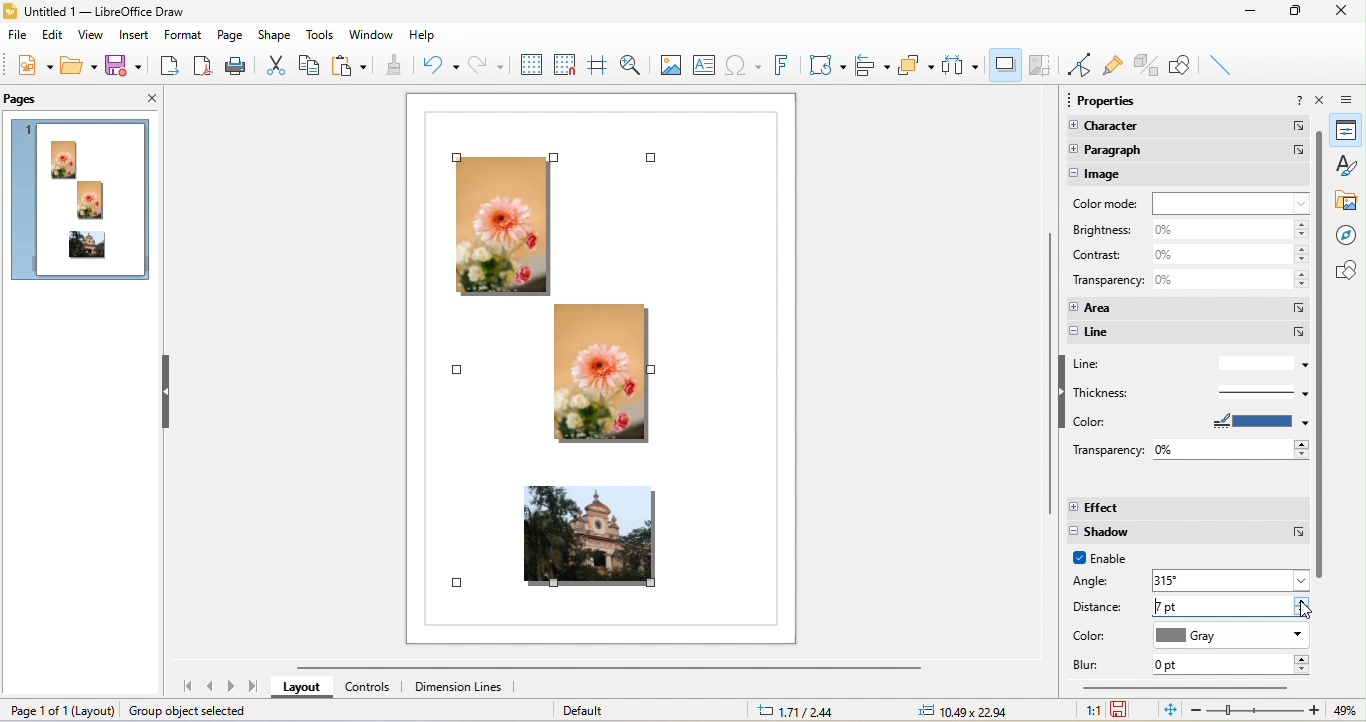 This screenshot has height=722, width=1366. What do you see at coordinates (530, 64) in the screenshot?
I see `display to grids` at bounding box center [530, 64].